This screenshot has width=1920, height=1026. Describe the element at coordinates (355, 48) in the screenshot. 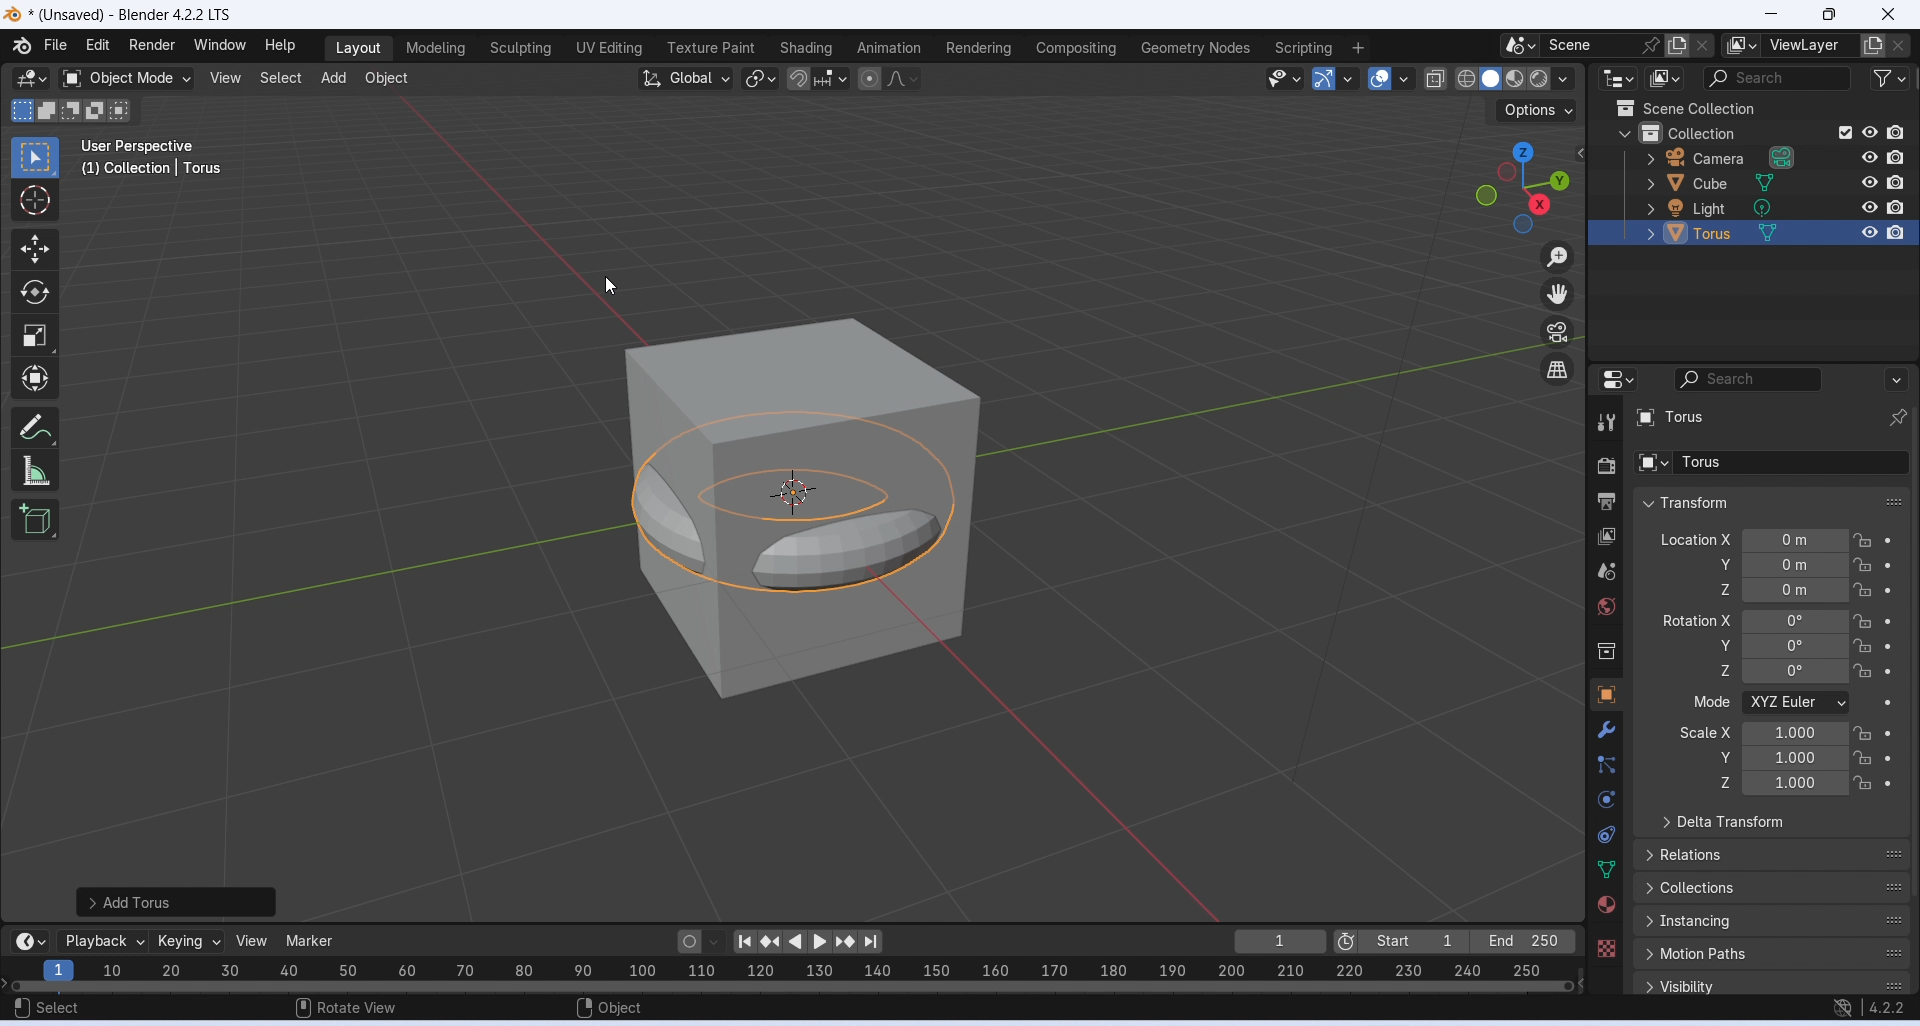

I see `Layout` at that location.